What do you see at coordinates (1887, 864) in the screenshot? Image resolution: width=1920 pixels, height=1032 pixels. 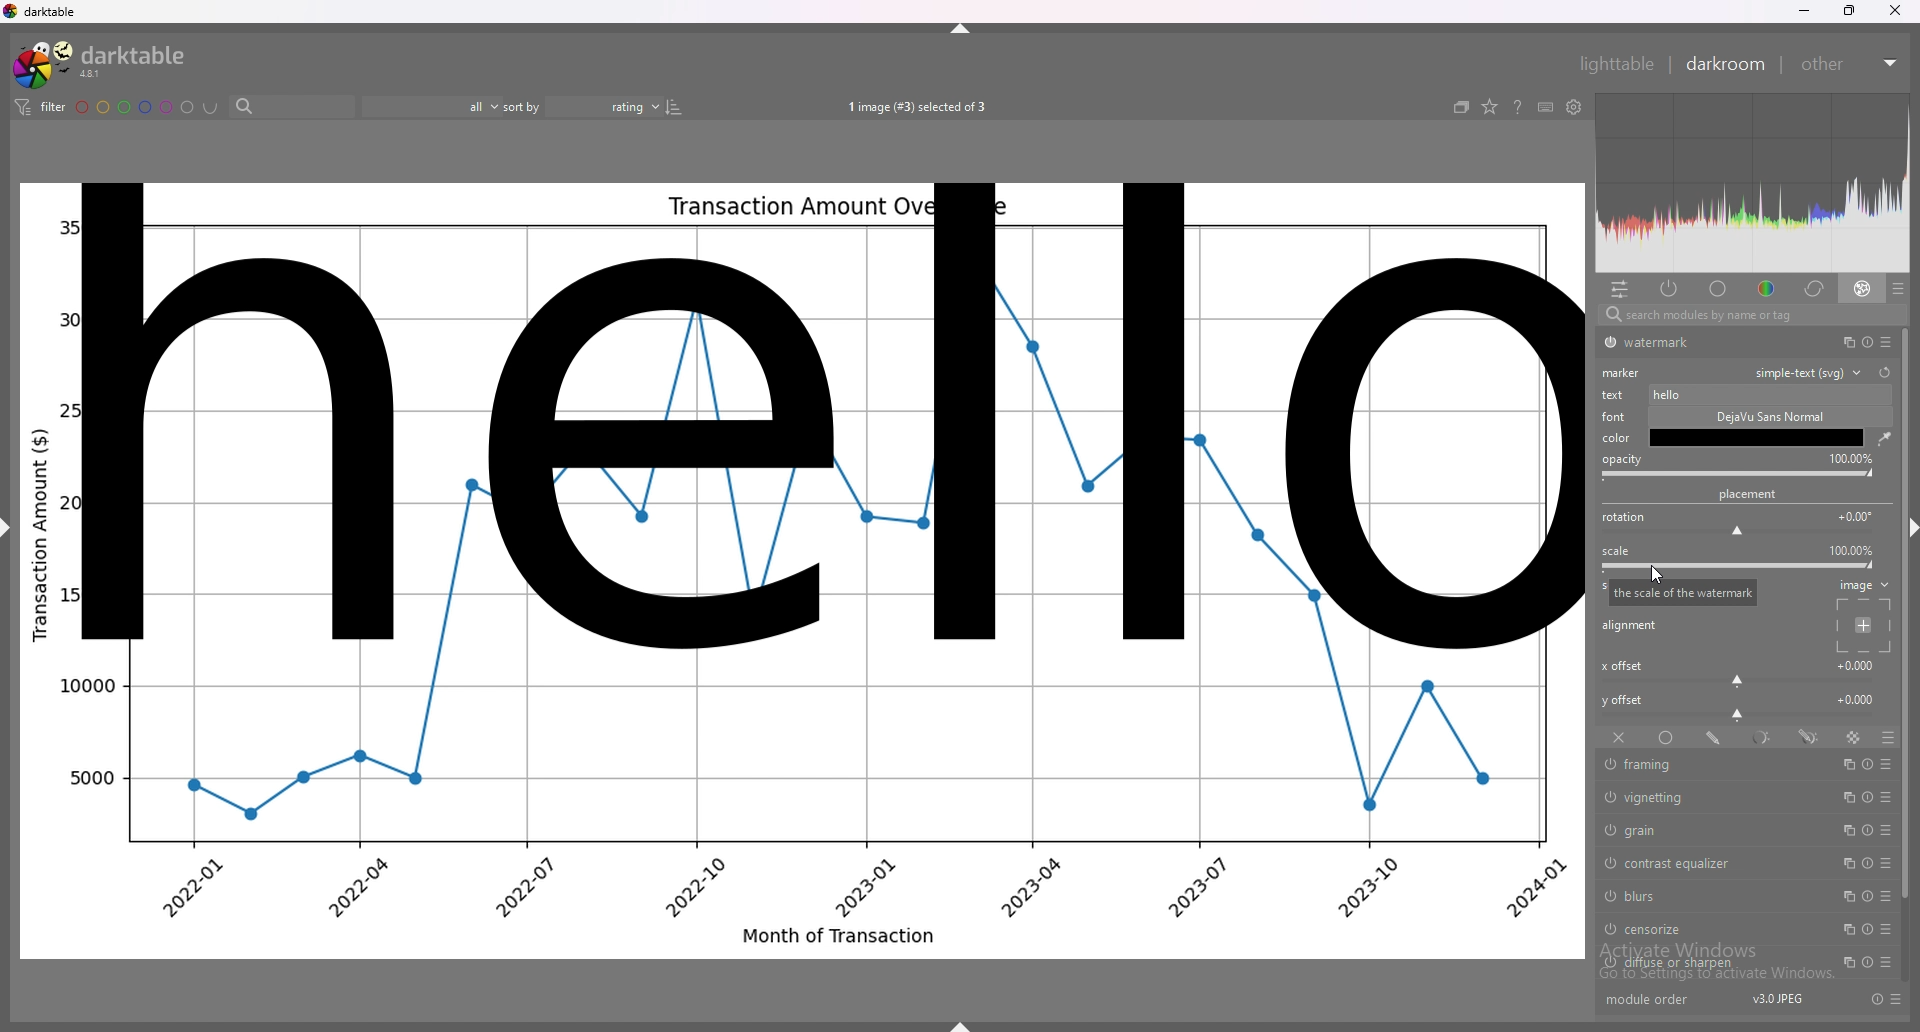 I see `presets` at bounding box center [1887, 864].